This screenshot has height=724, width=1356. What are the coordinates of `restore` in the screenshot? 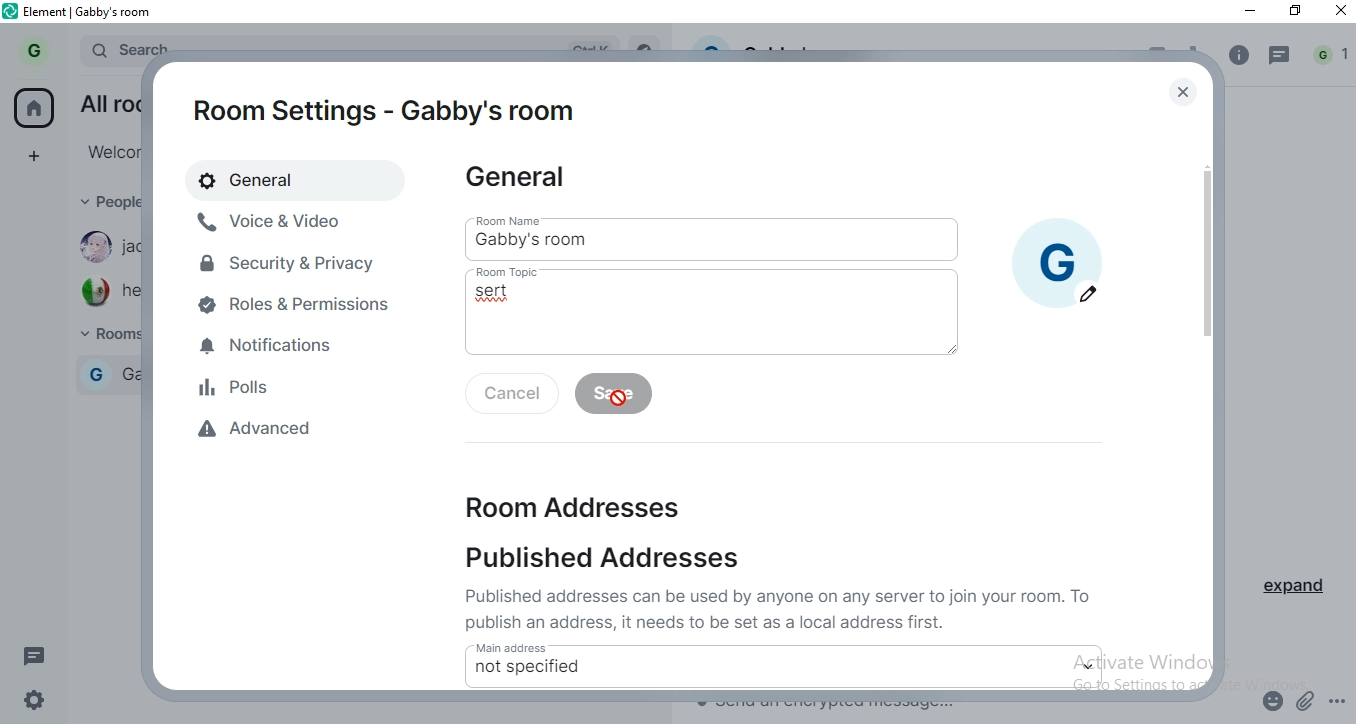 It's located at (1296, 12).